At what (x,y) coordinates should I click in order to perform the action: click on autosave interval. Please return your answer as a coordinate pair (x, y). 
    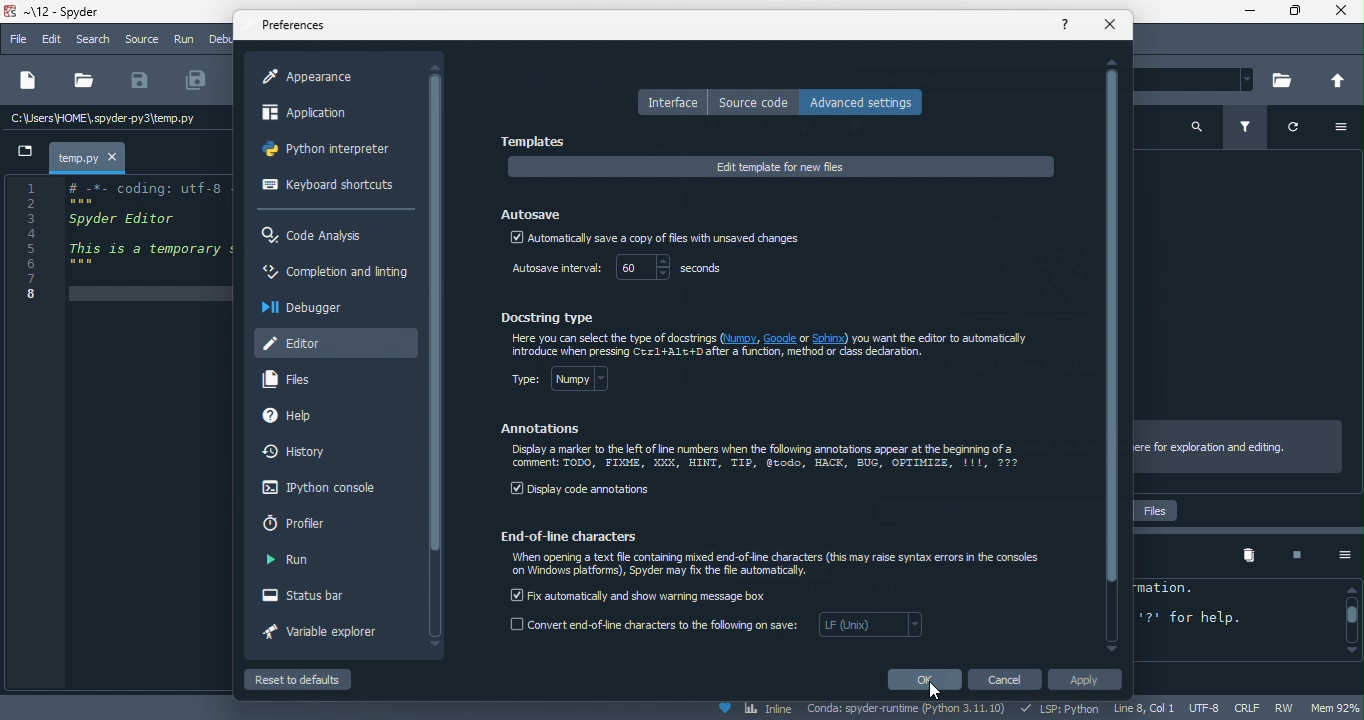
    Looking at the image, I should click on (553, 270).